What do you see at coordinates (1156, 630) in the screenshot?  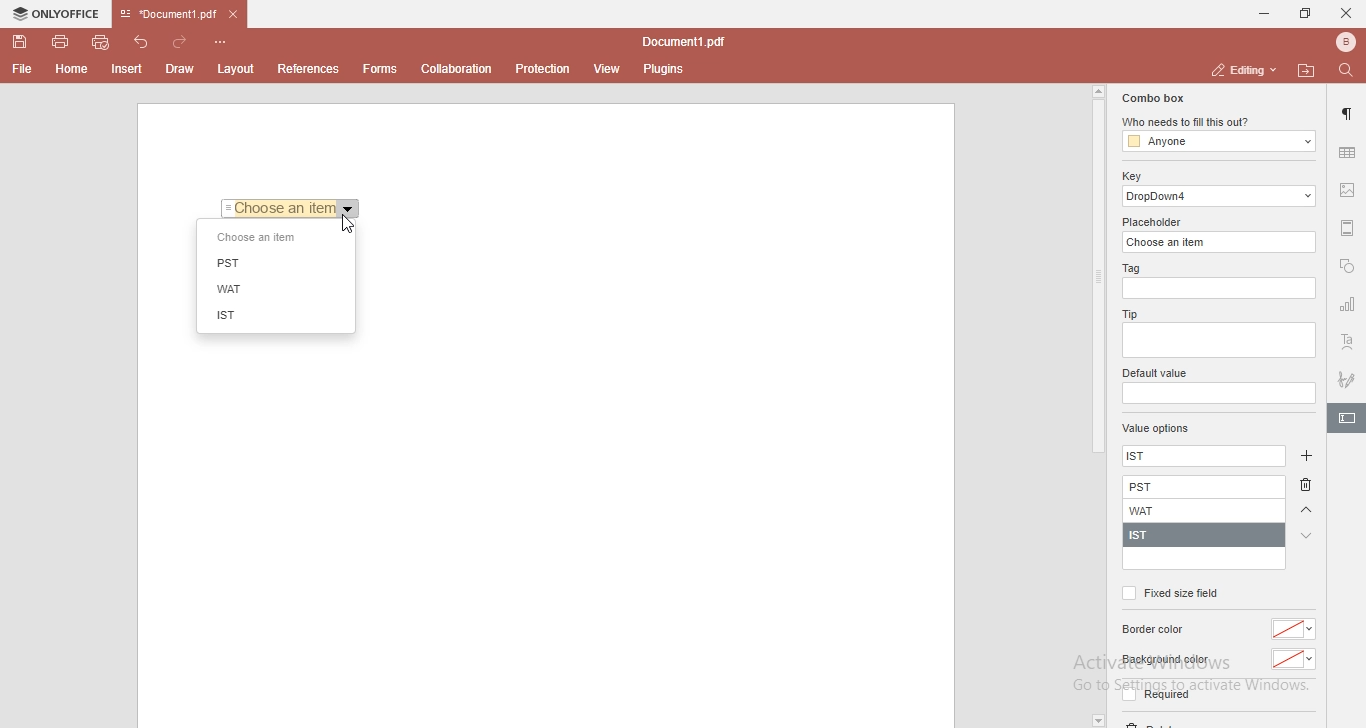 I see `border color` at bounding box center [1156, 630].